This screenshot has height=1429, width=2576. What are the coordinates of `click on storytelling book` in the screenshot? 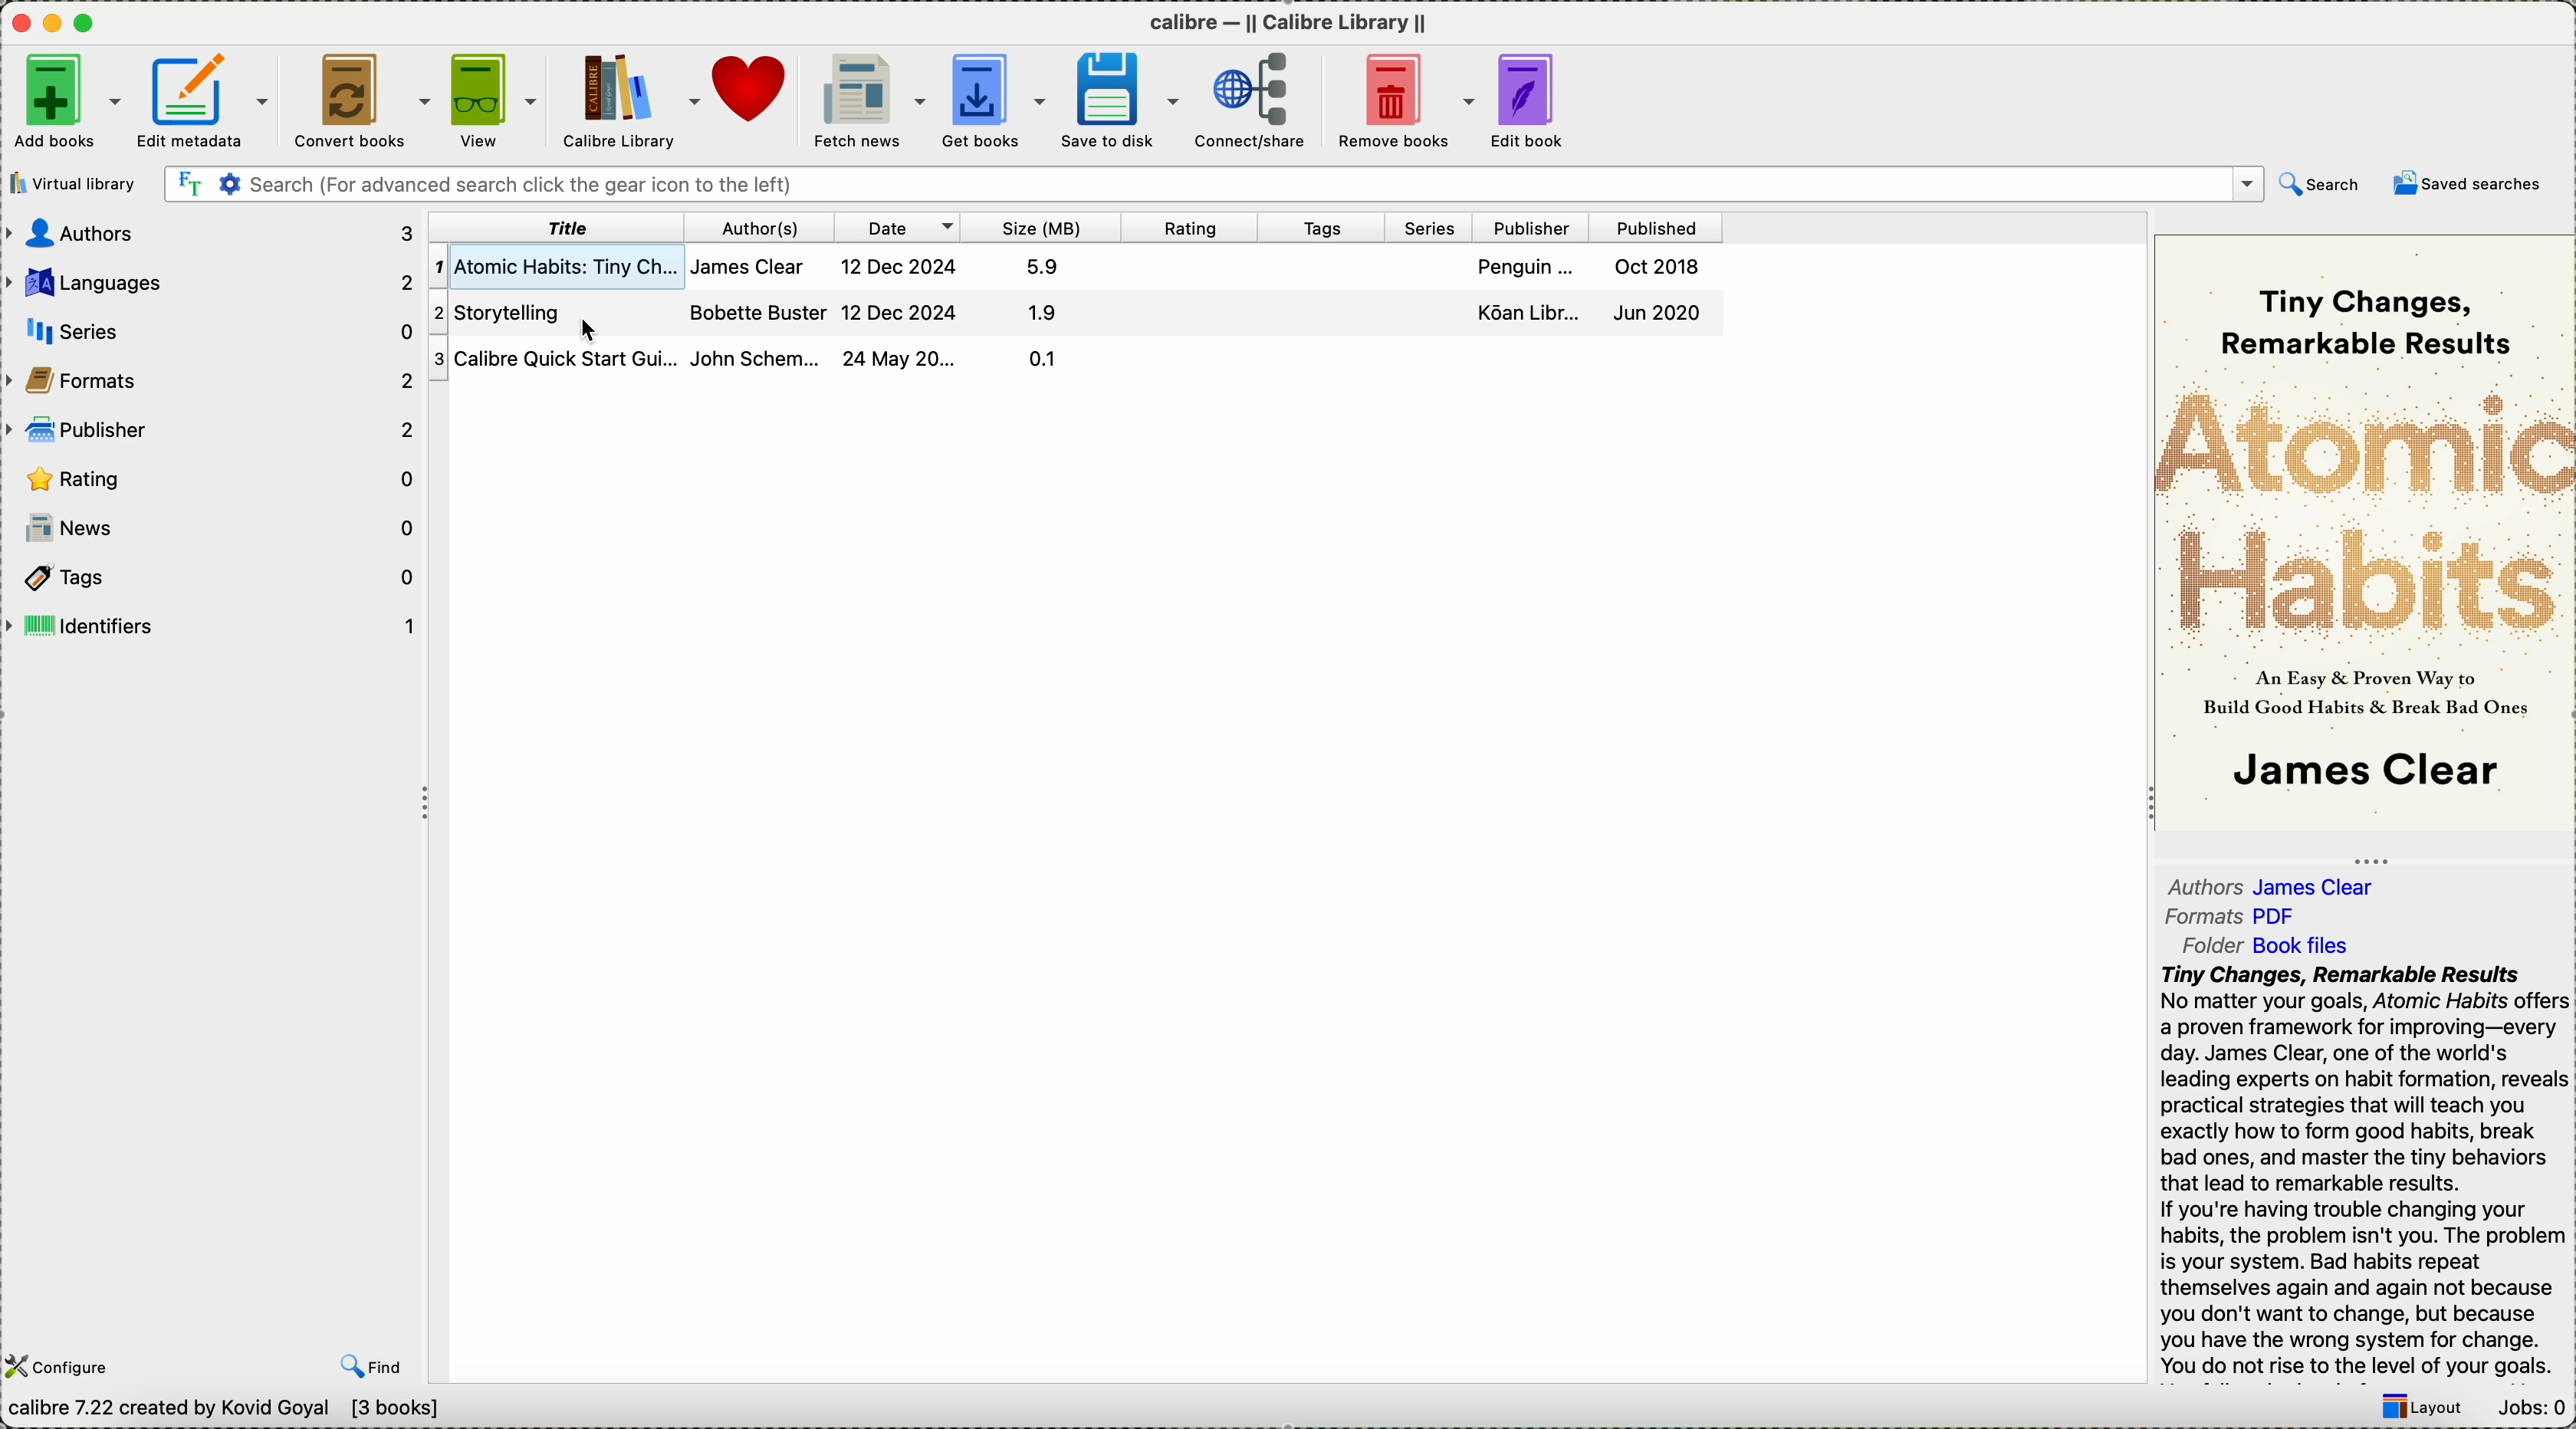 It's located at (1074, 312).